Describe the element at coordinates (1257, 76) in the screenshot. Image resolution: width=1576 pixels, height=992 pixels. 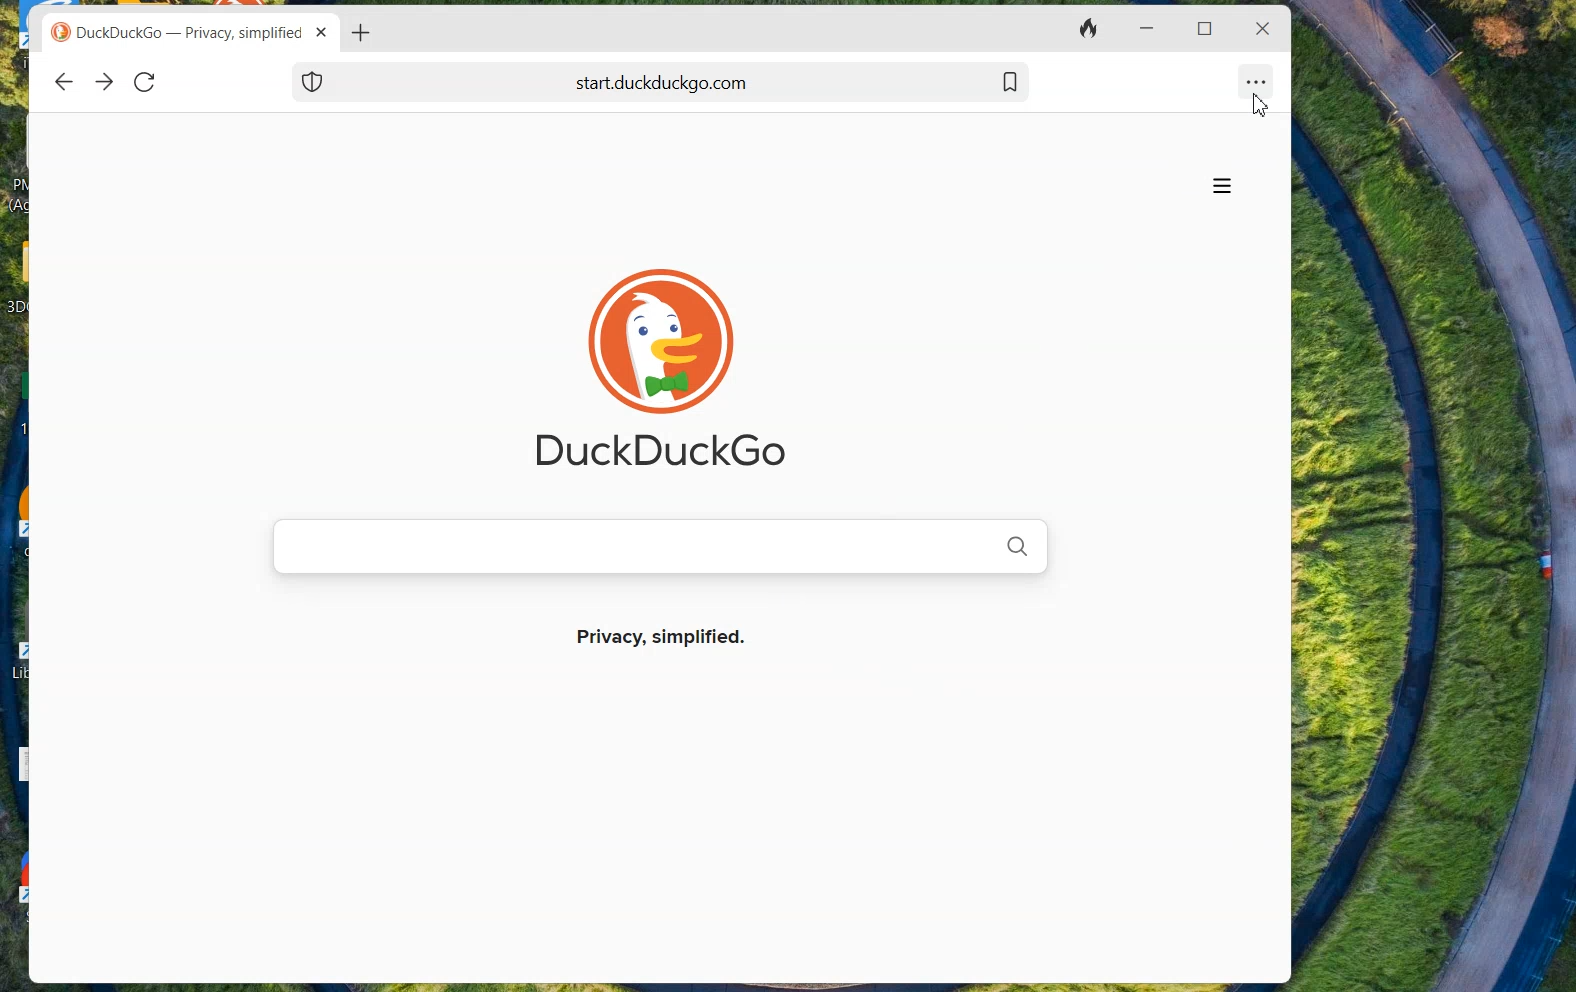
I see `Option` at that location.